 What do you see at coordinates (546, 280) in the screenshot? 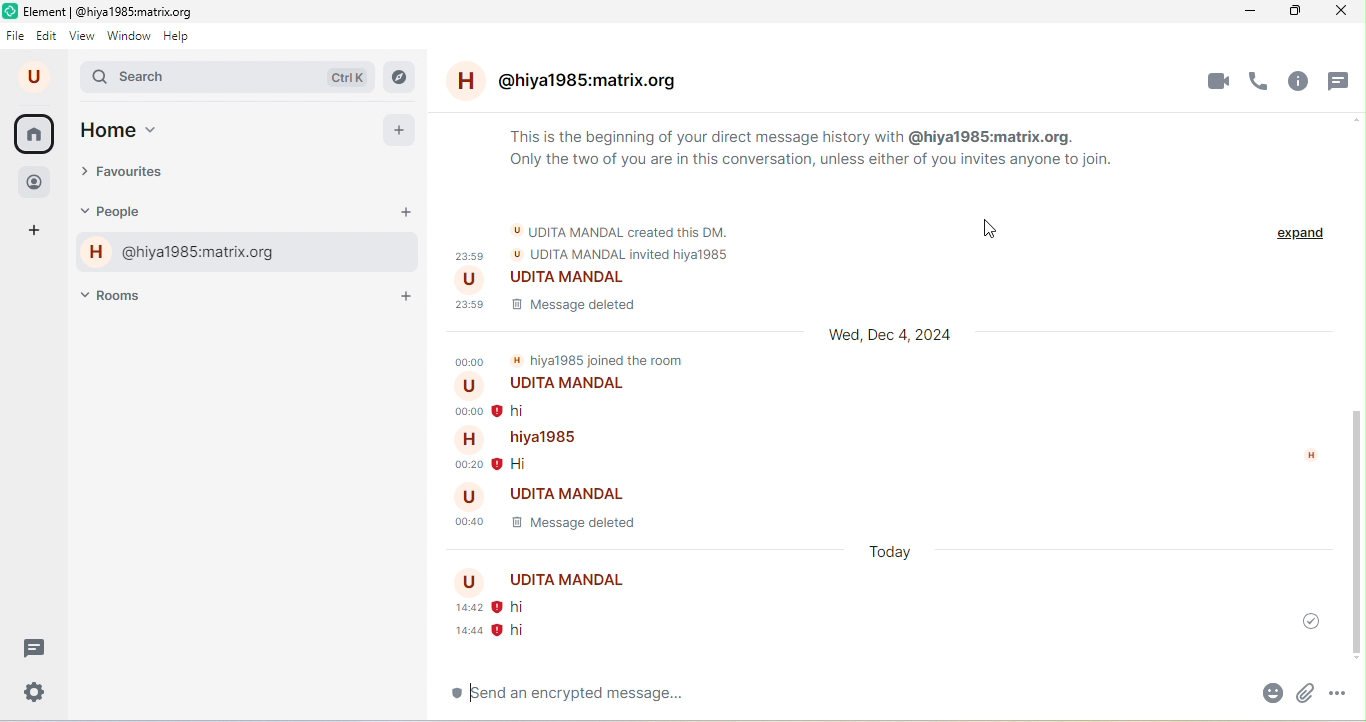
I see `udita mandal` at bounding box center [546, 280].